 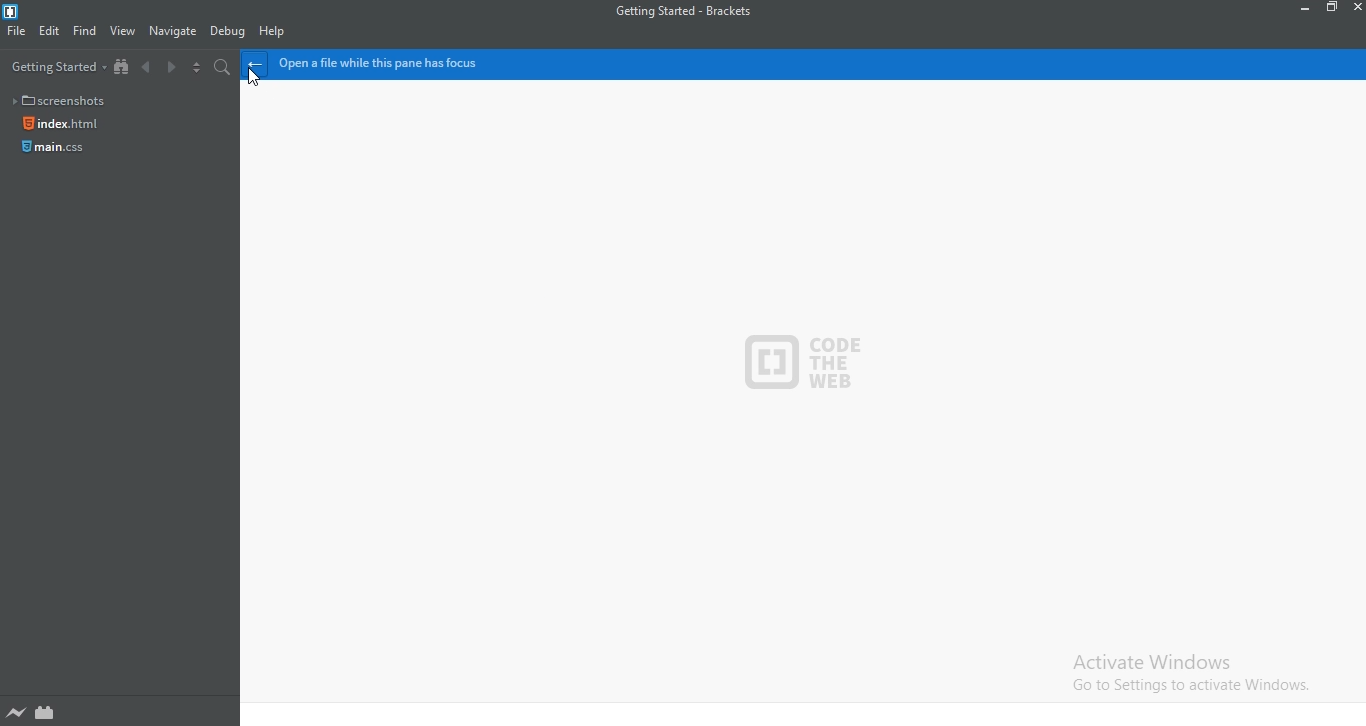 What do you see at coordinates (55, 65) in the screenshot?
I see `Getting started` at bounding box center [55, 65].